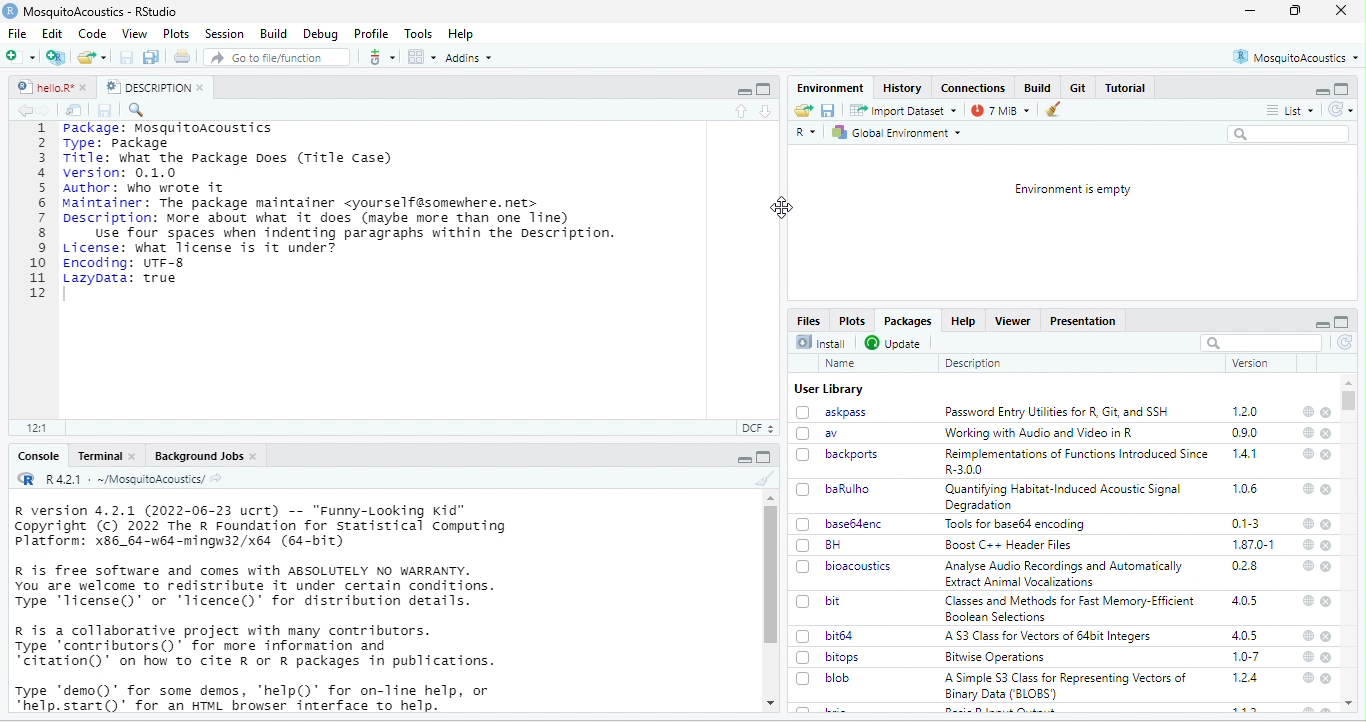  Describe the element at coordinates (828, 110) in the screenshot. I see `Save` at that location.